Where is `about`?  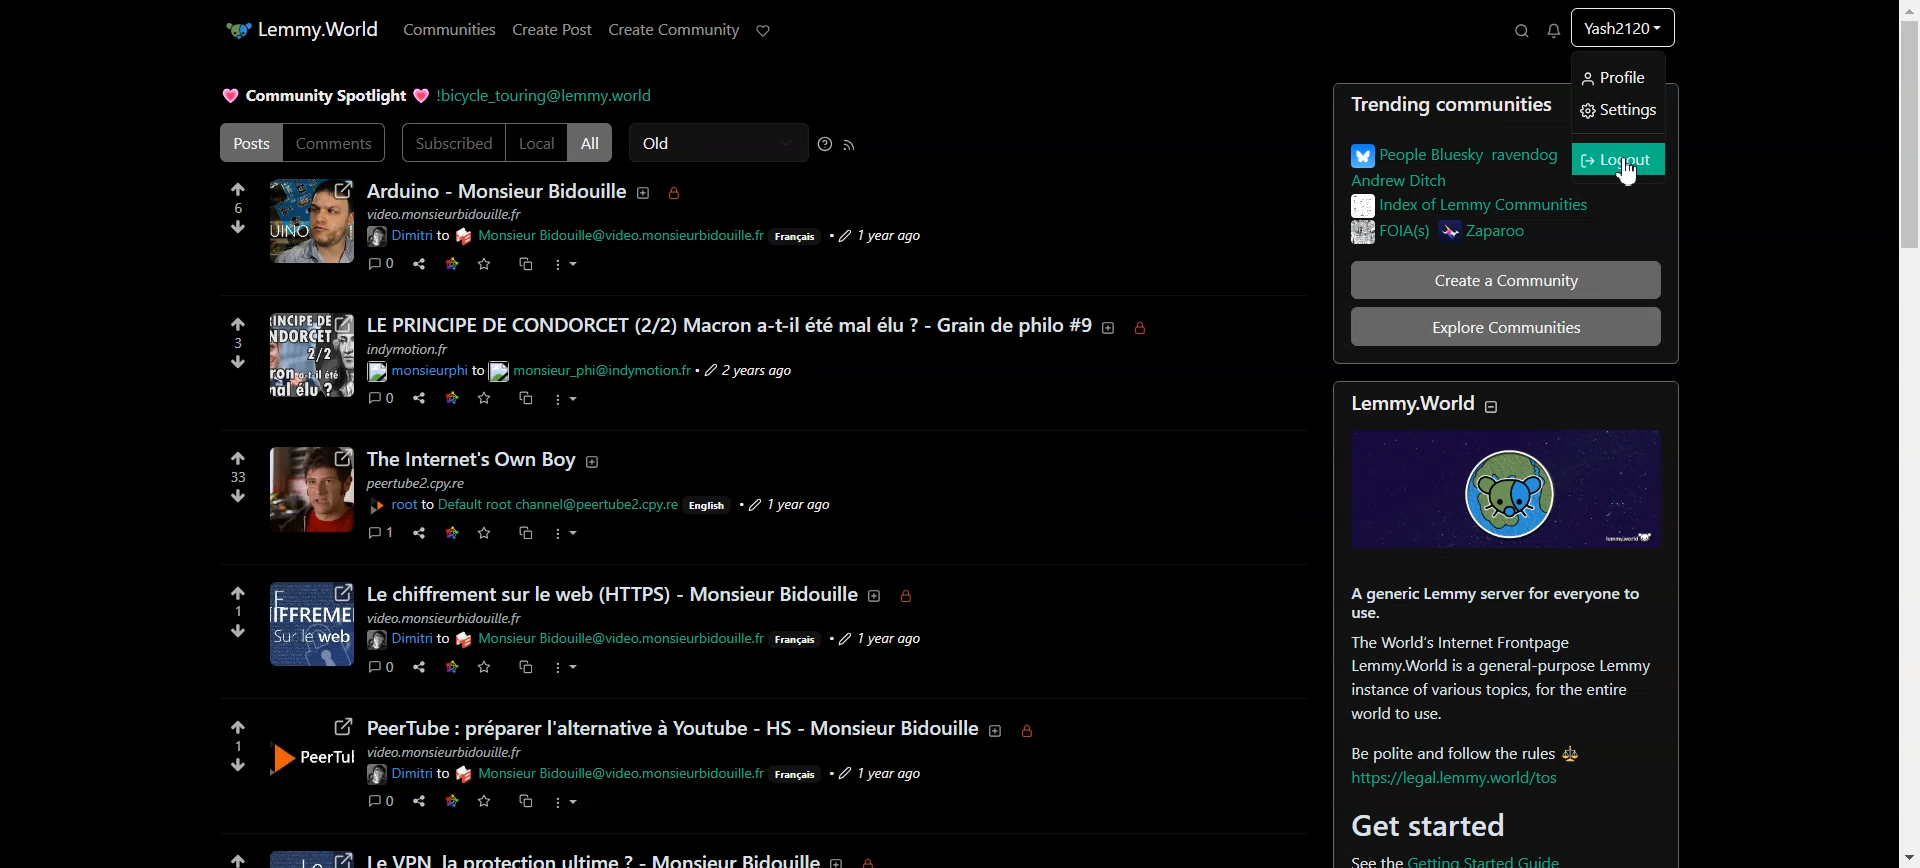
about is located at coordinates (878, 599).